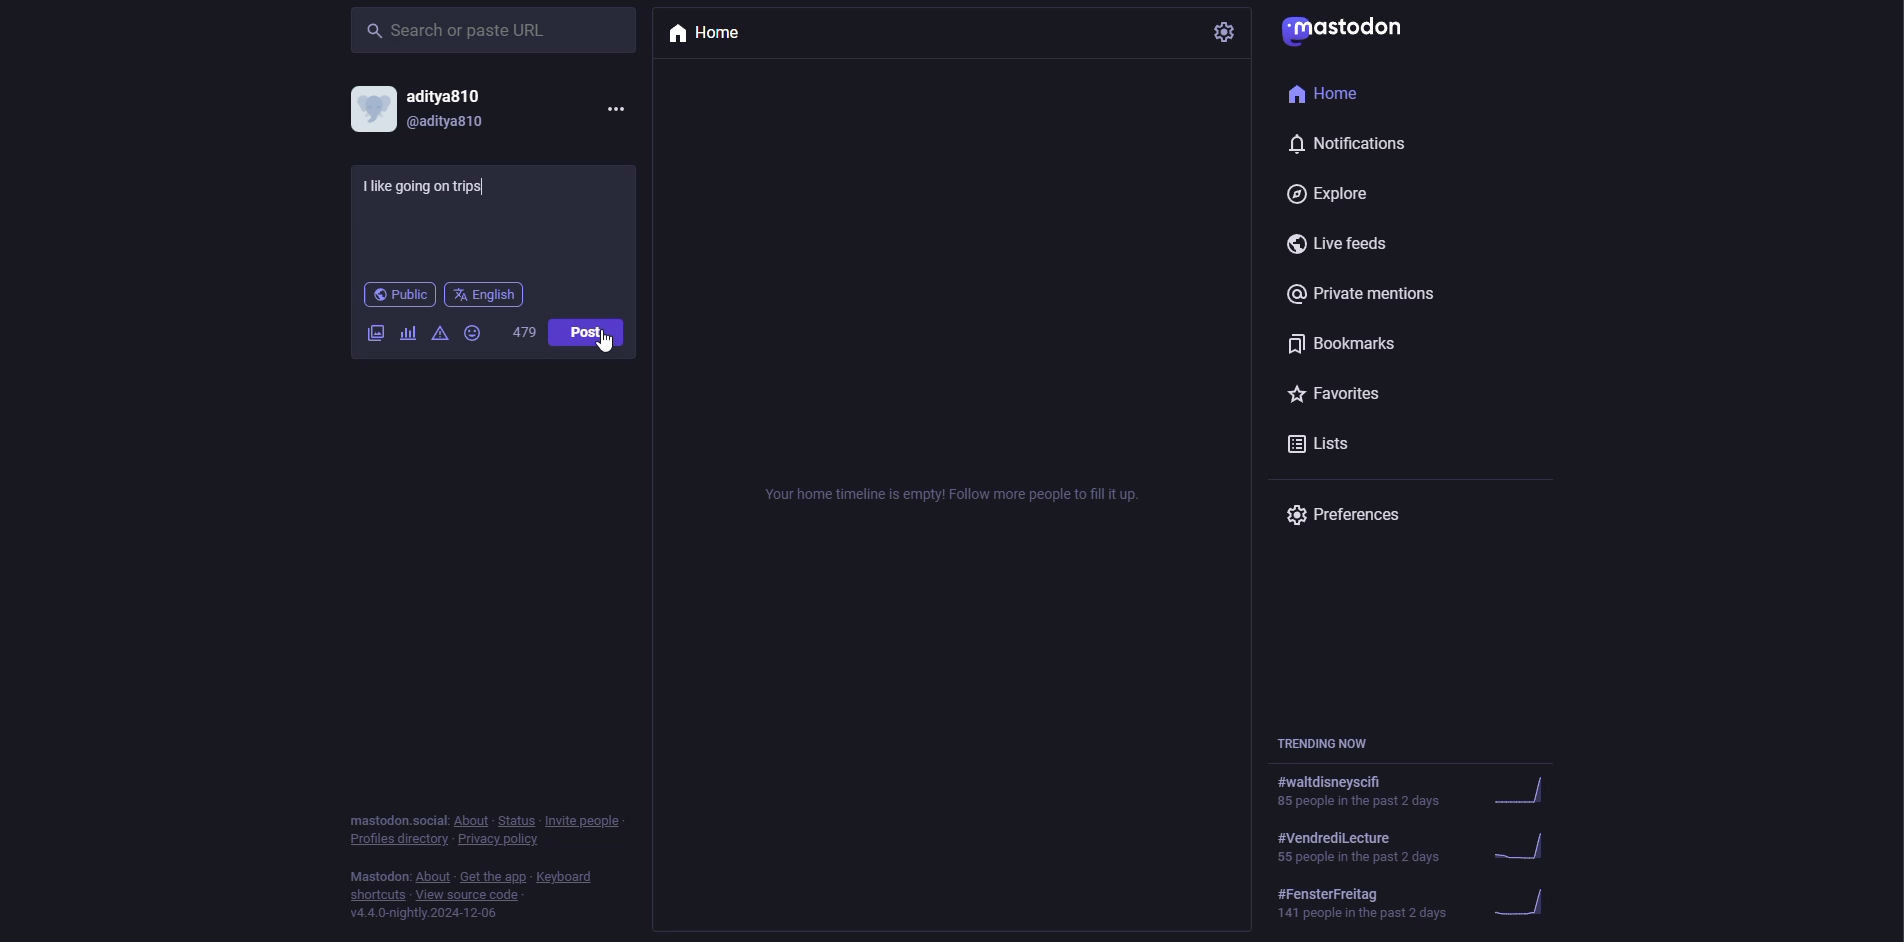  I want to click on empty, so click(954, 491).